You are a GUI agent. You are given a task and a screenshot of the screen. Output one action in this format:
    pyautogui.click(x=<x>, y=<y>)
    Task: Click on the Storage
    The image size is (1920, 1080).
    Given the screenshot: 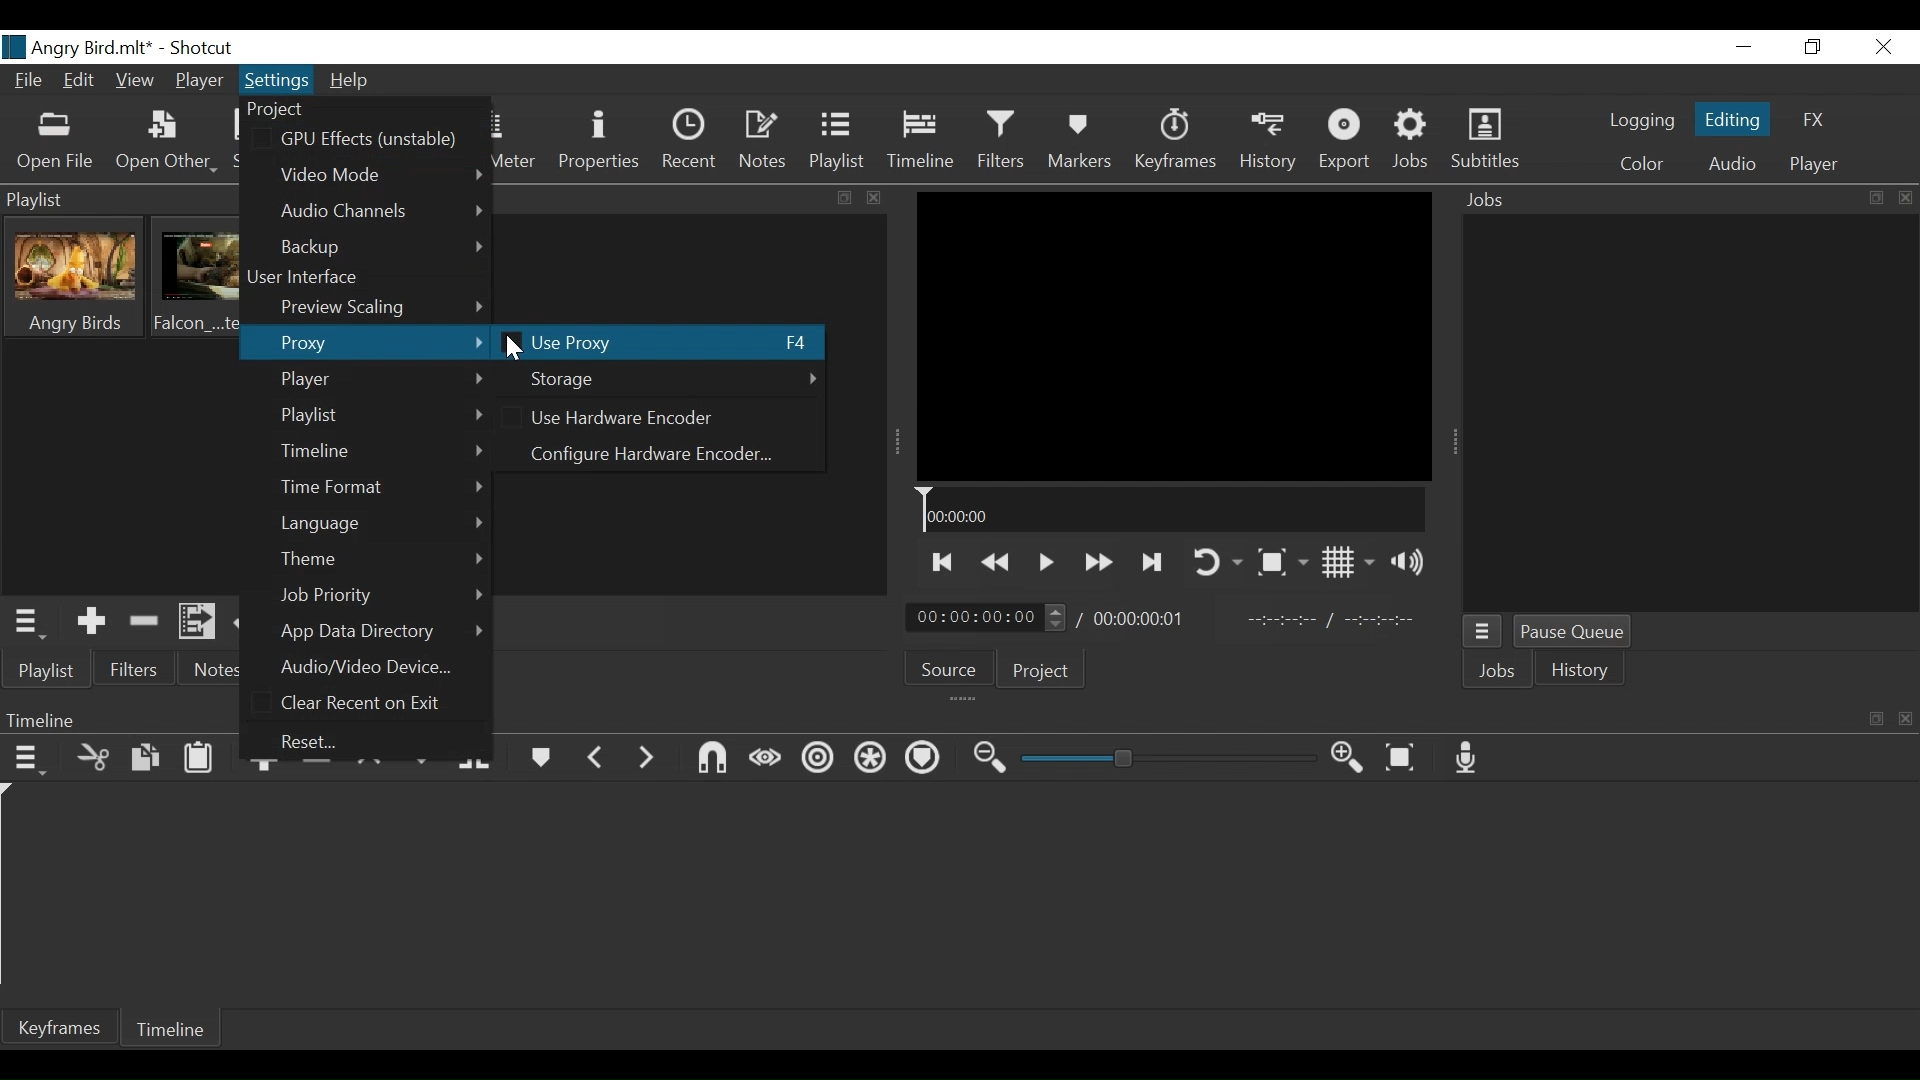 What is the action you would take?
    pyautogui.click(x=665, y=380)
    